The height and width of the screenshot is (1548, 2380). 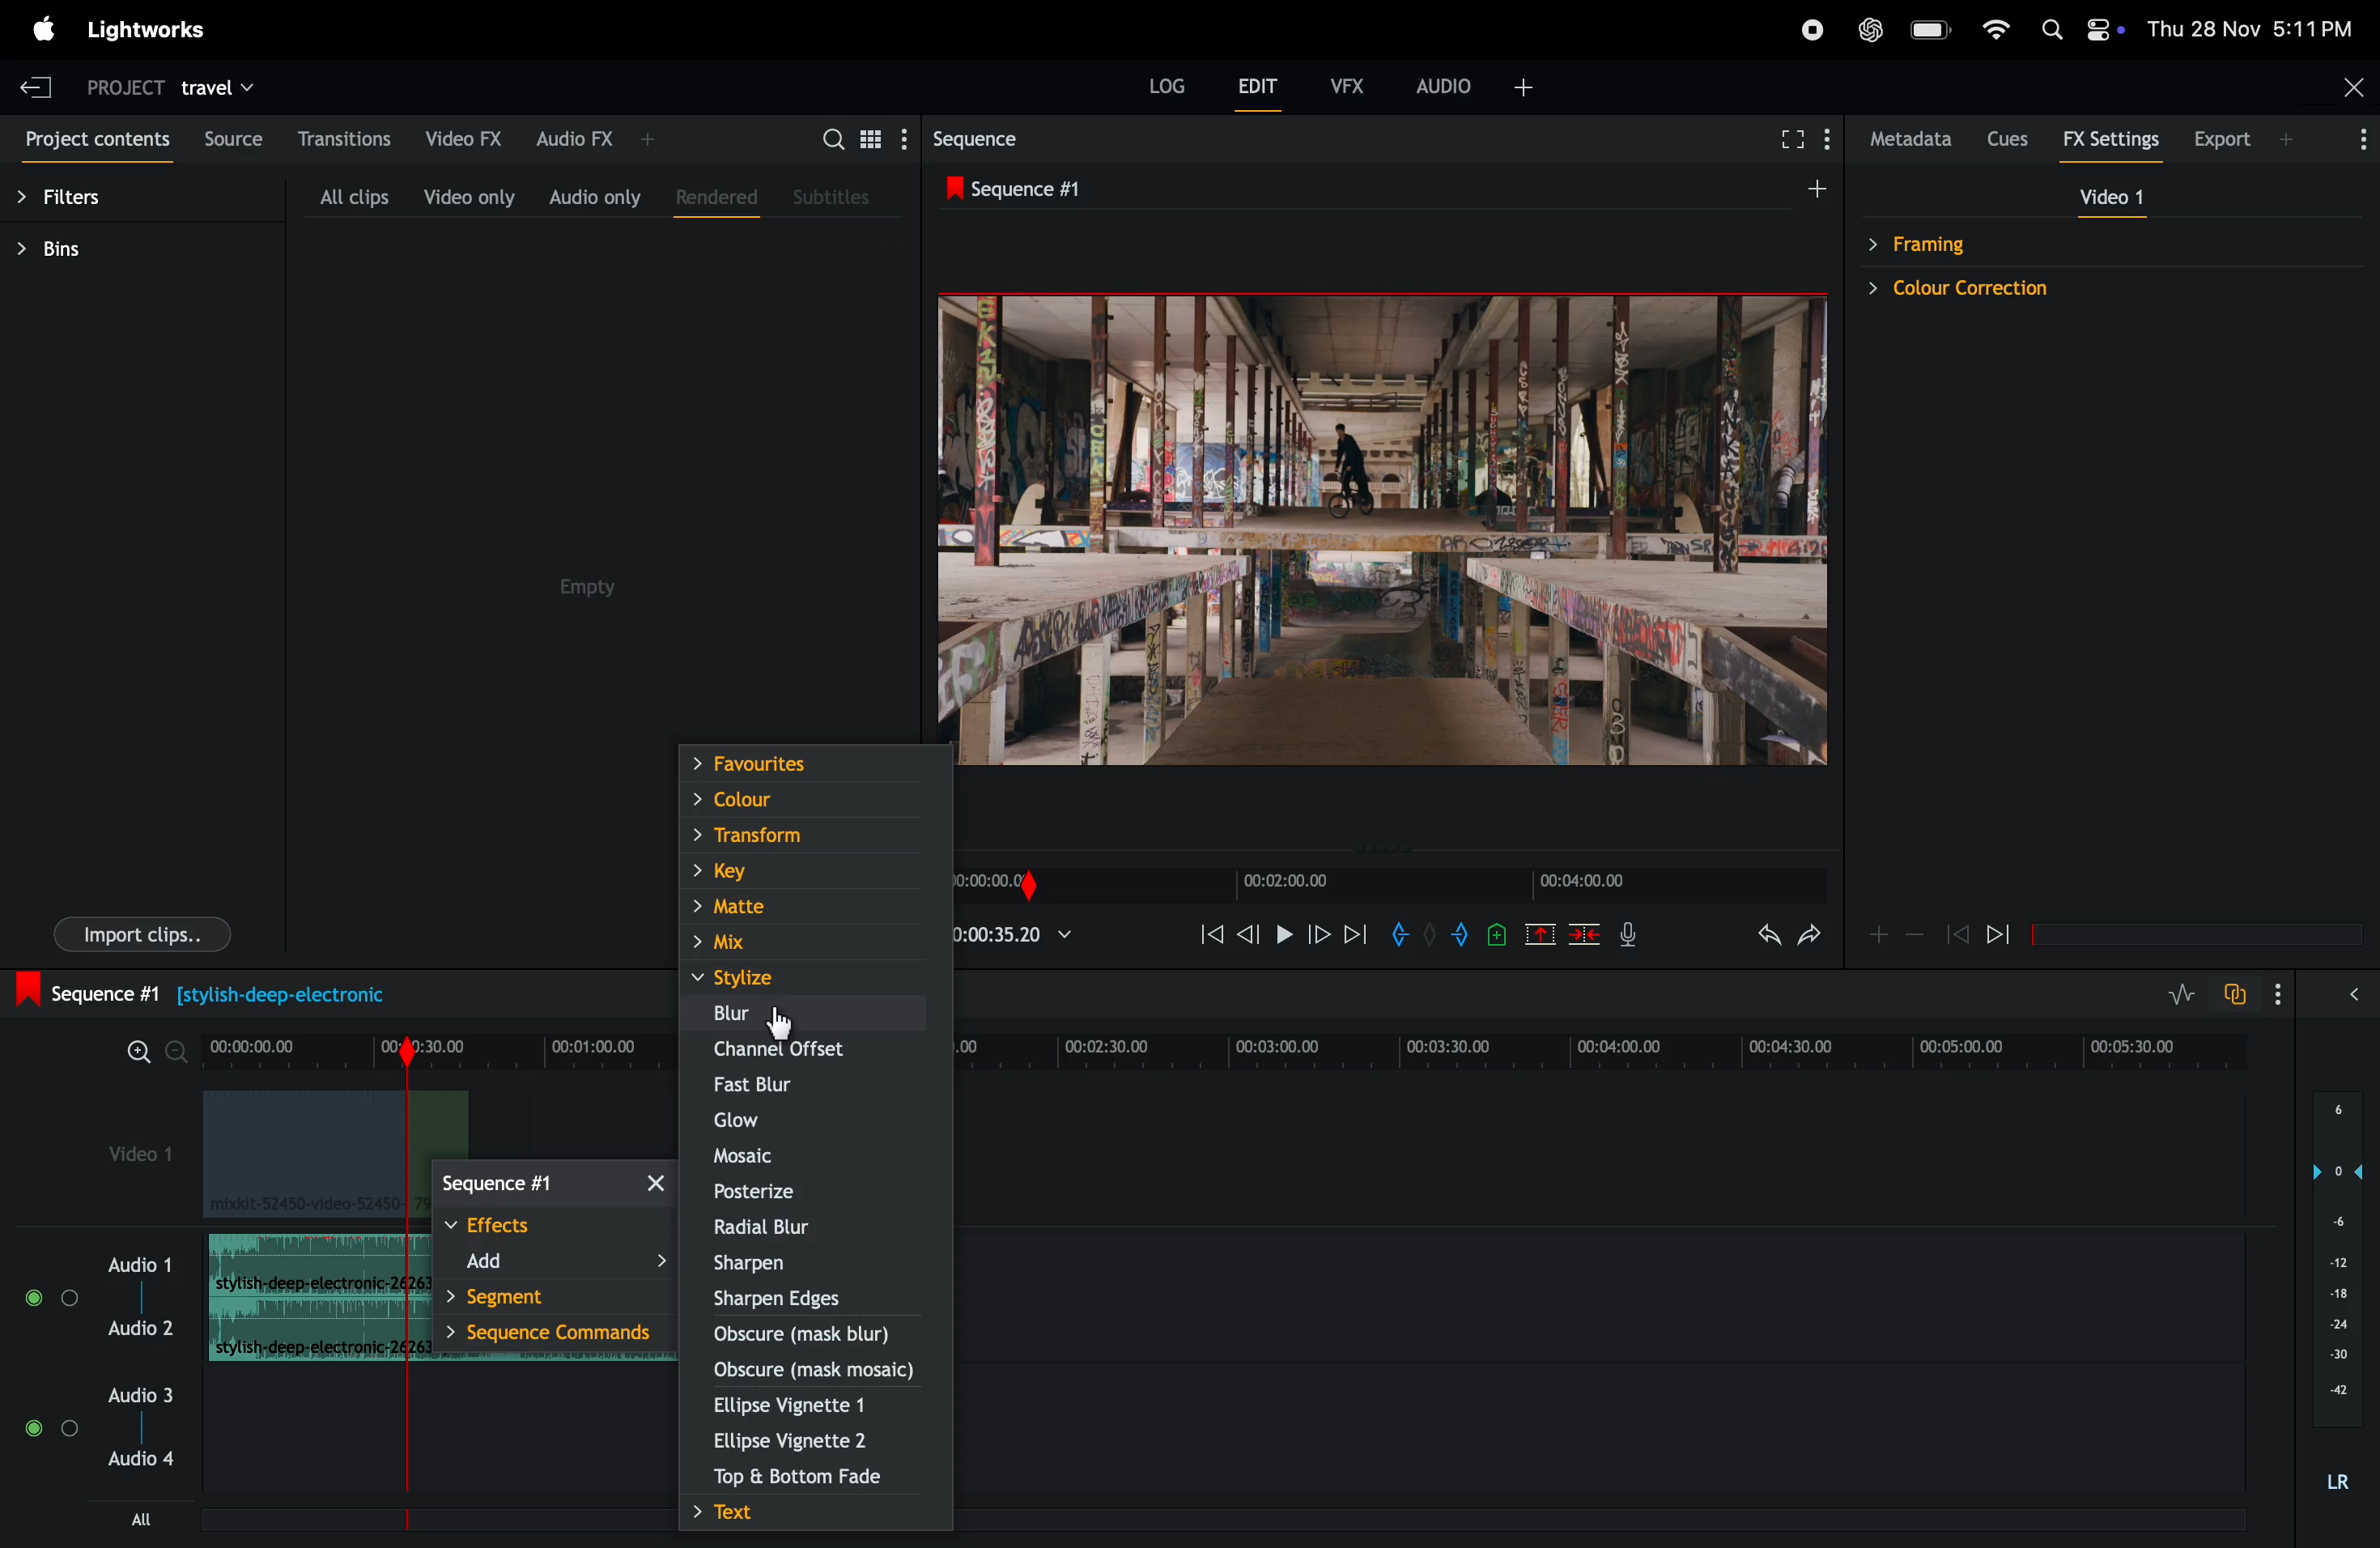 I want to click on project, so click(x=117, y=91).